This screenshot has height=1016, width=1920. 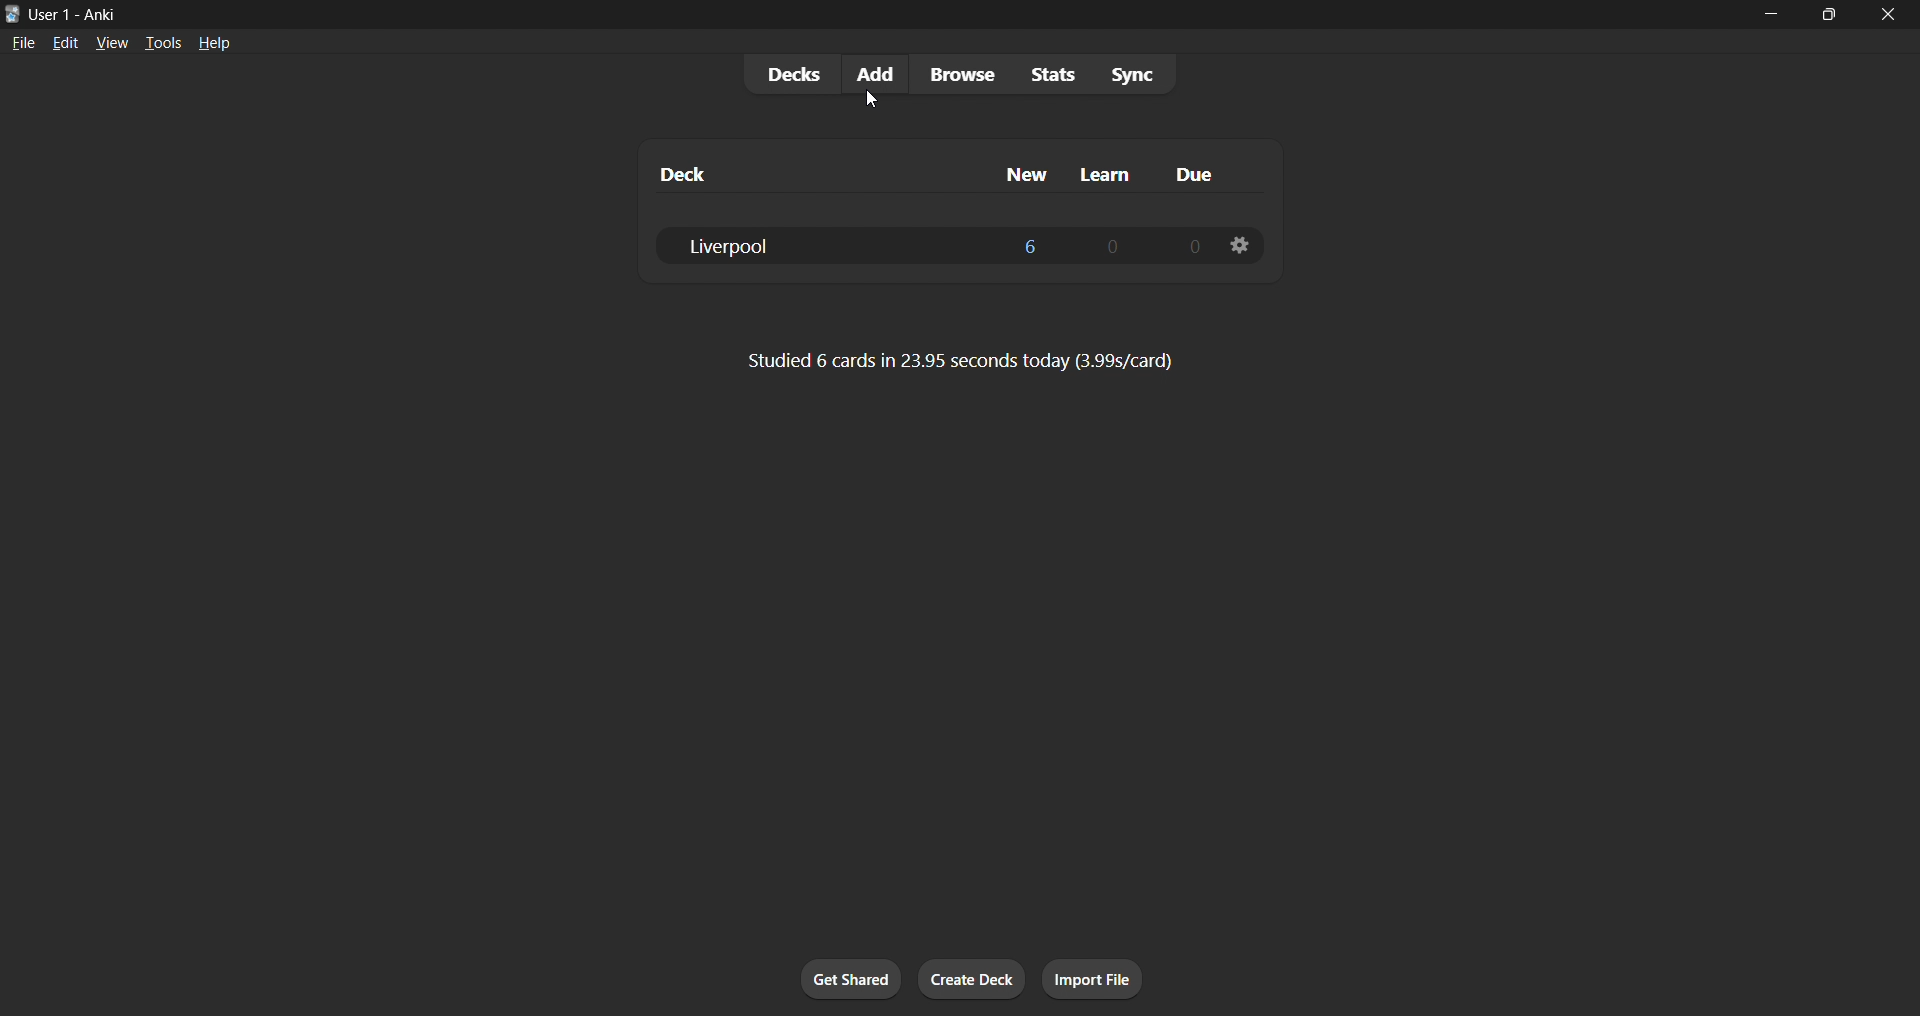 What do you see at coordinates (1195, 176) in the screenshot?
I see `due column` at bounding box center [1195, 176].